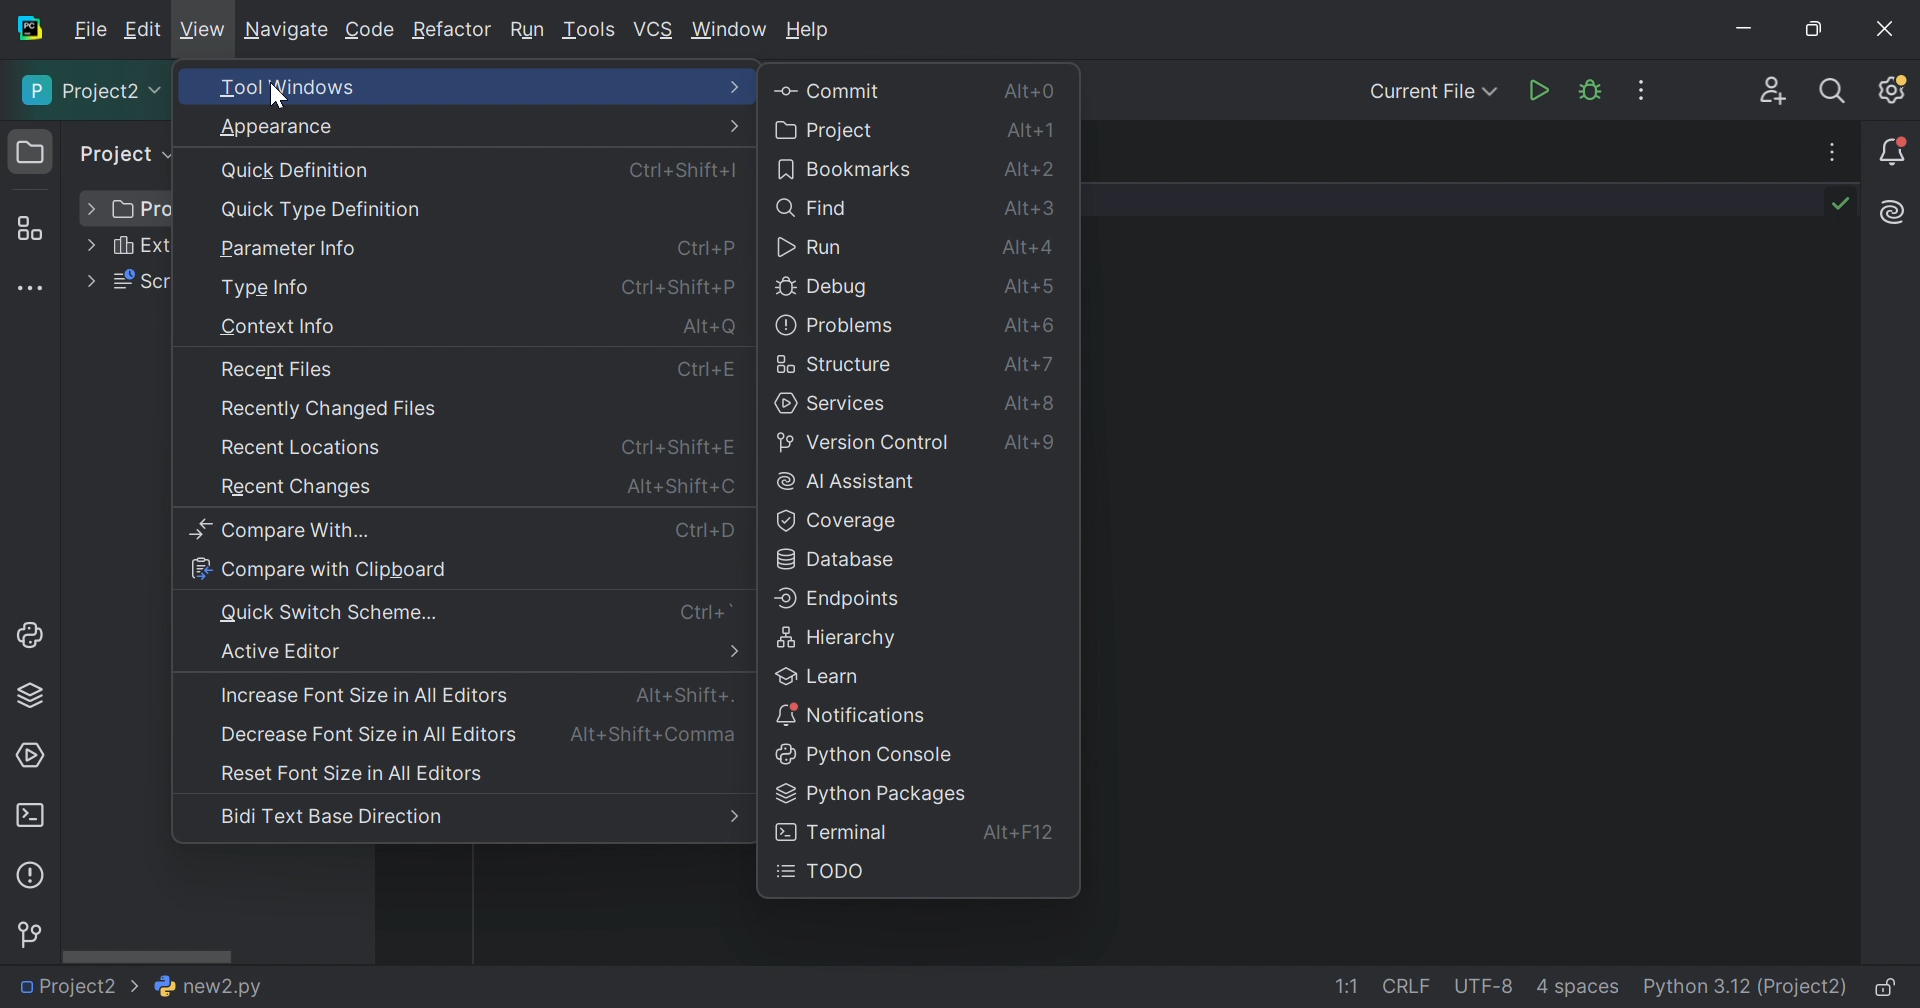  What do you see at coordinates (1432, 93) in the screenshot?
I see `Current File` at bounding box center [1432, 93].